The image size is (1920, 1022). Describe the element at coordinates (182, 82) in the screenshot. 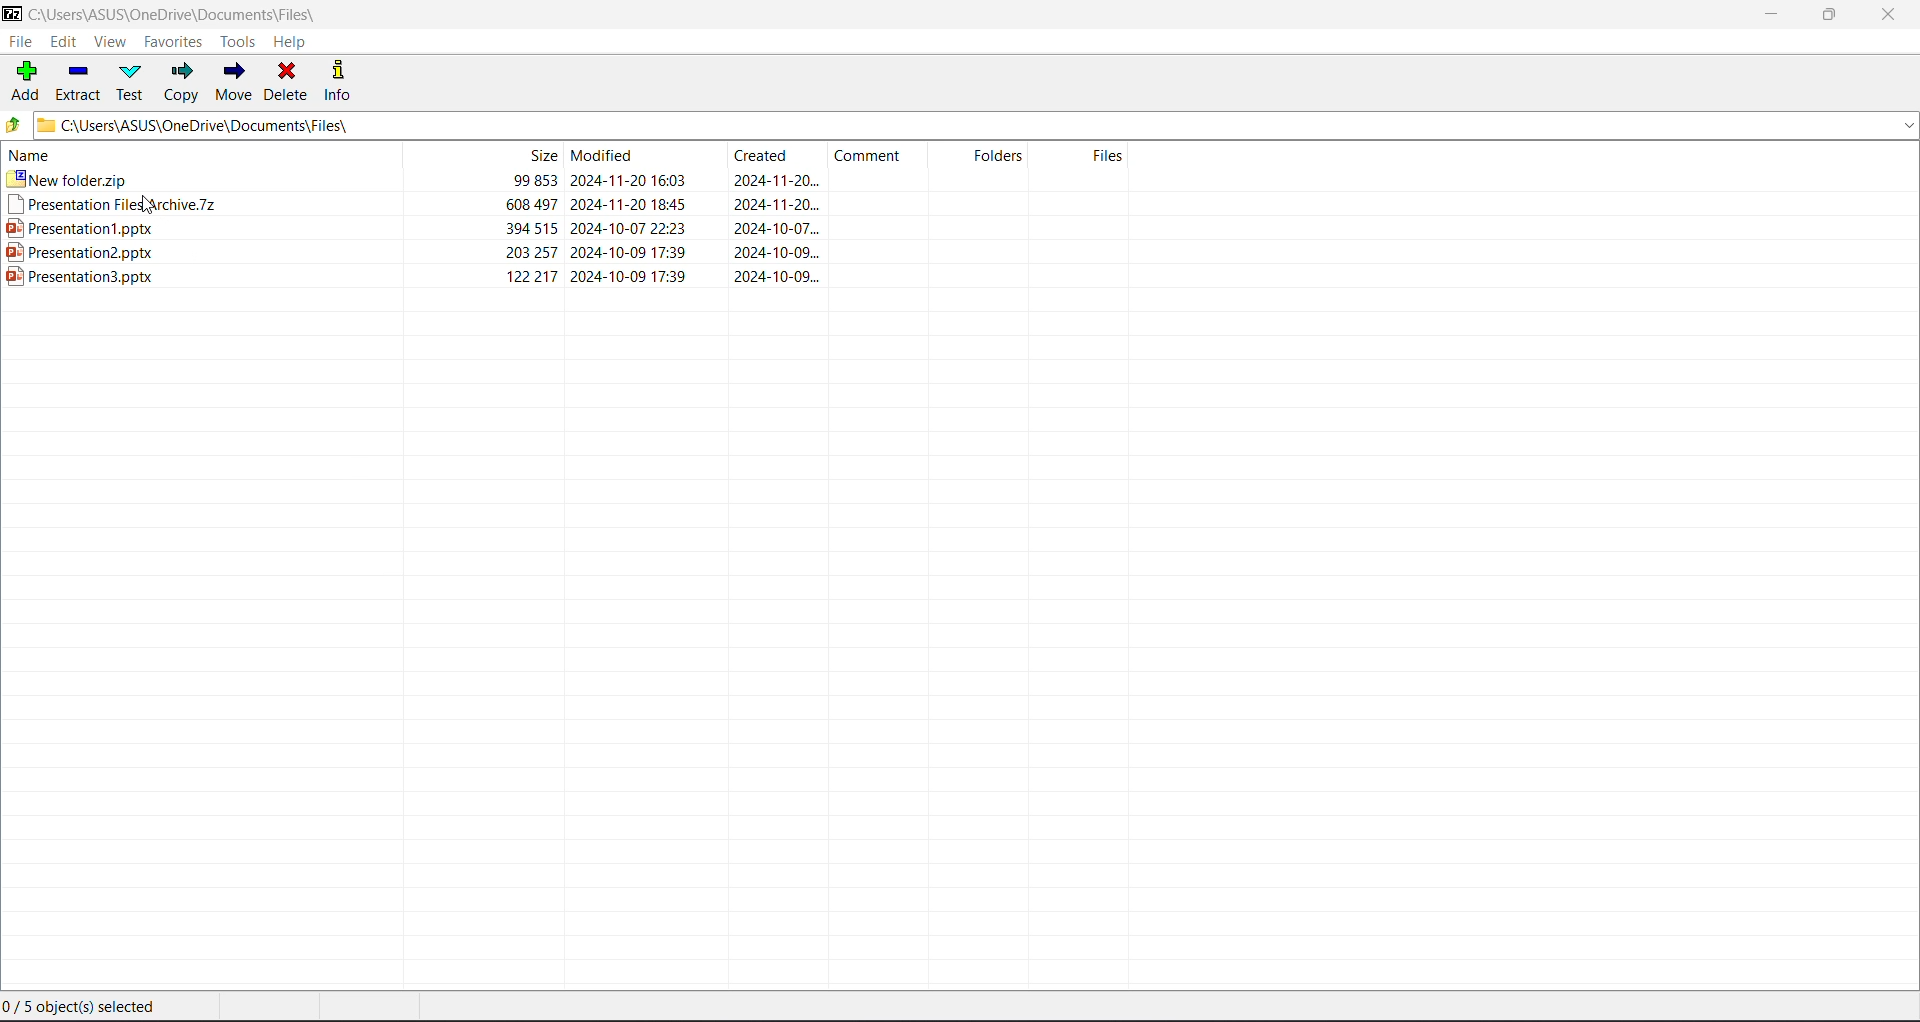

I see `Copy` at that location.